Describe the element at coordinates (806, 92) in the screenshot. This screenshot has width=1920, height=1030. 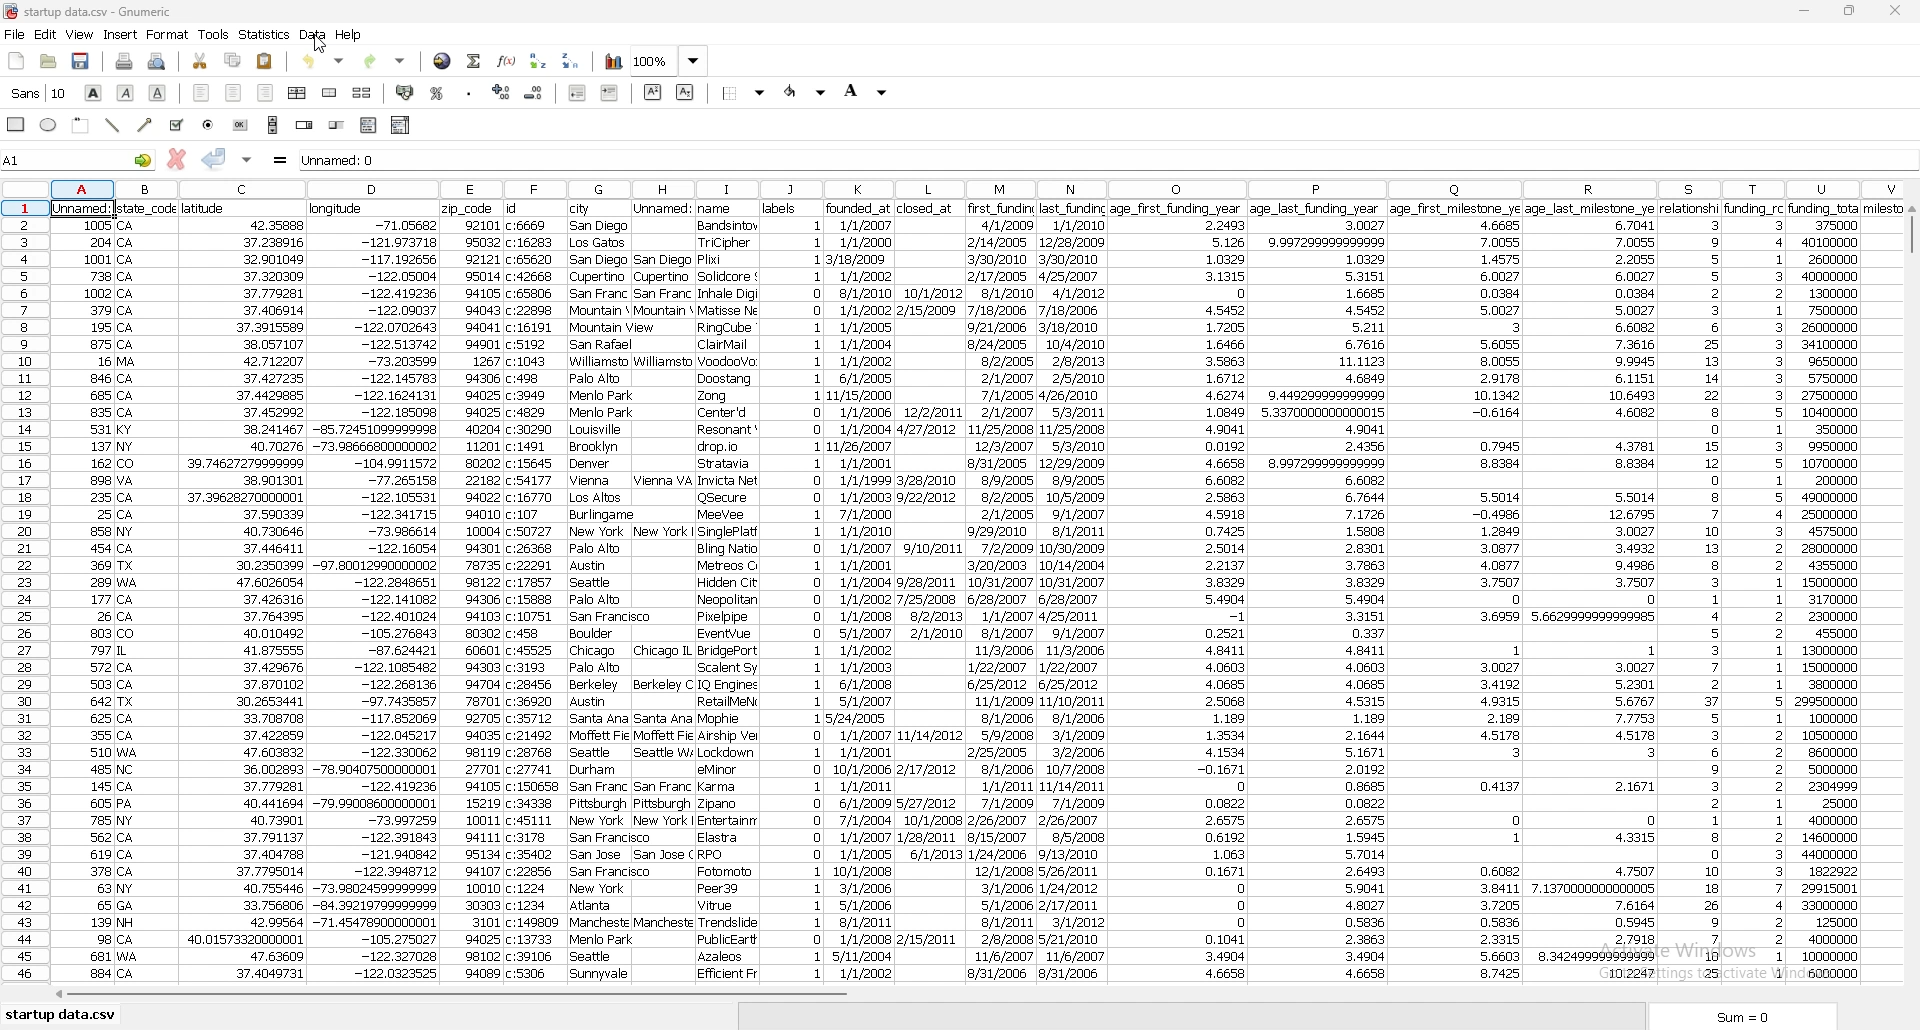
I see `foreground` at that location.